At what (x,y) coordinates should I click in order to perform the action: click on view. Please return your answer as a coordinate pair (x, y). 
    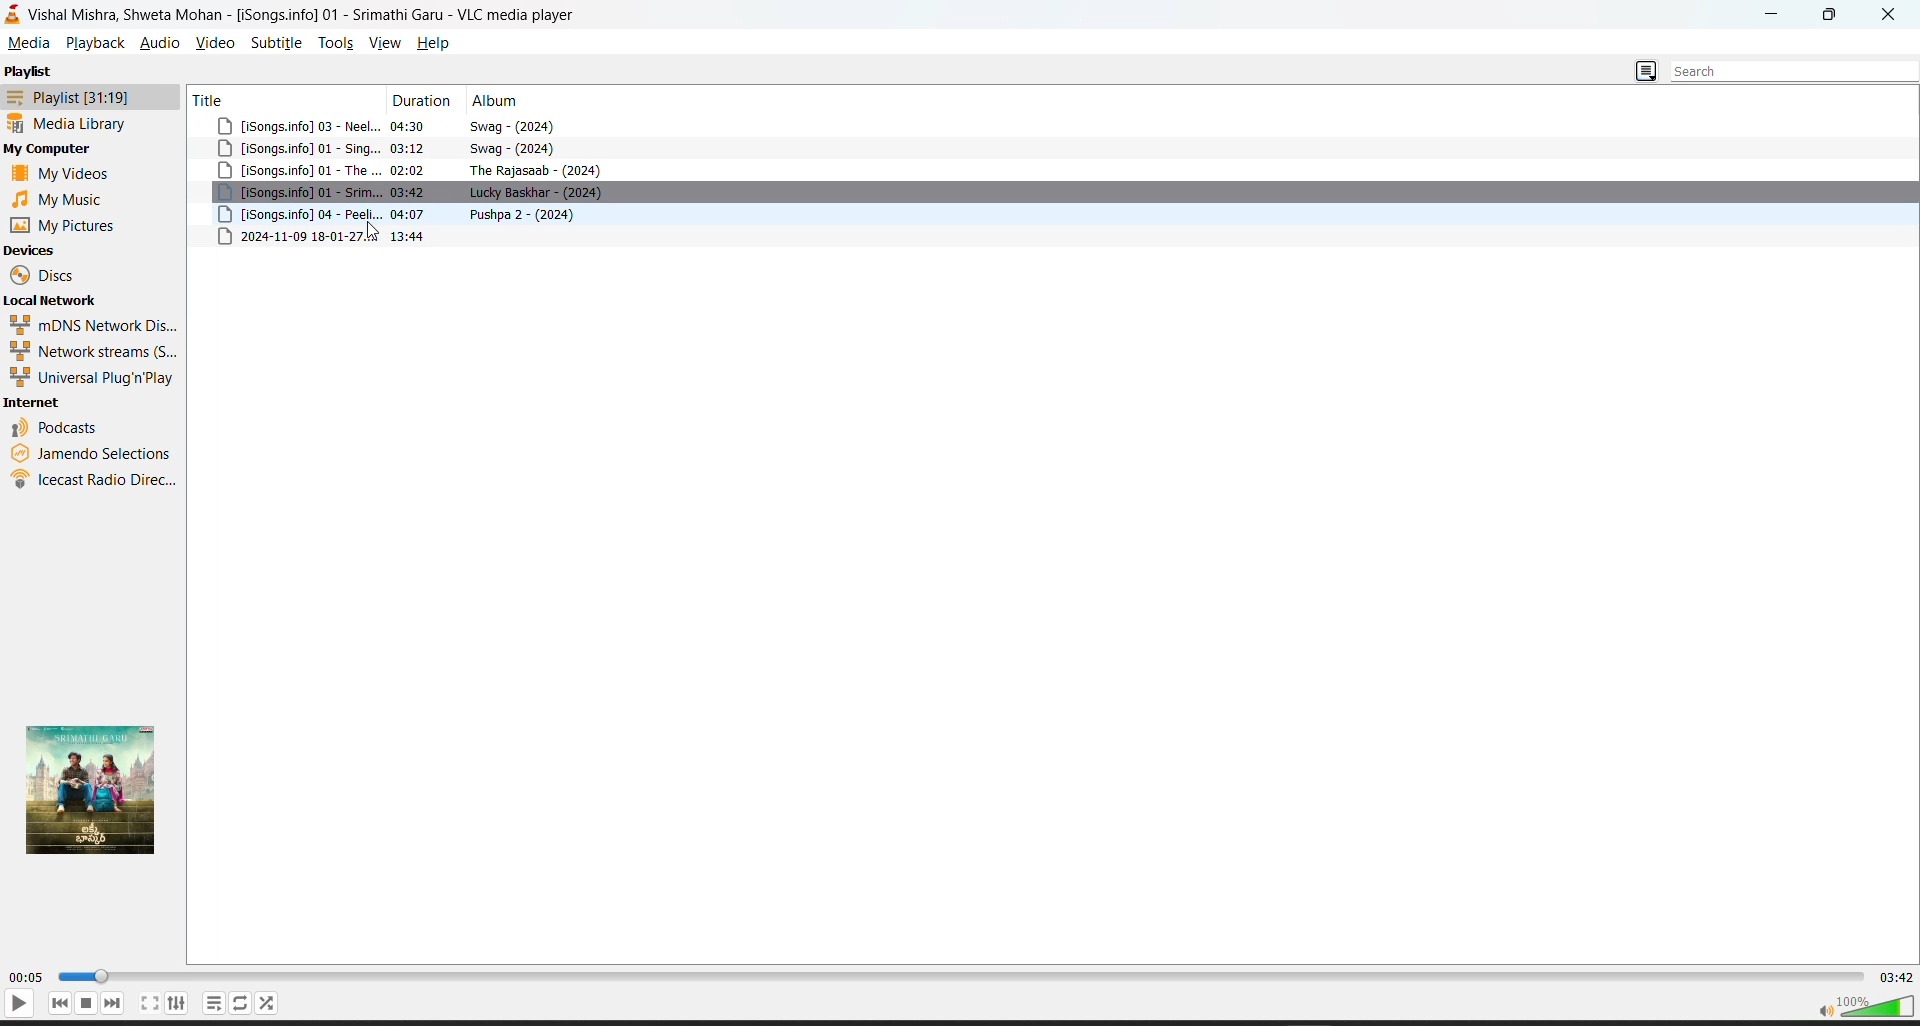
    Looking at the image, I should click on (387, 43).